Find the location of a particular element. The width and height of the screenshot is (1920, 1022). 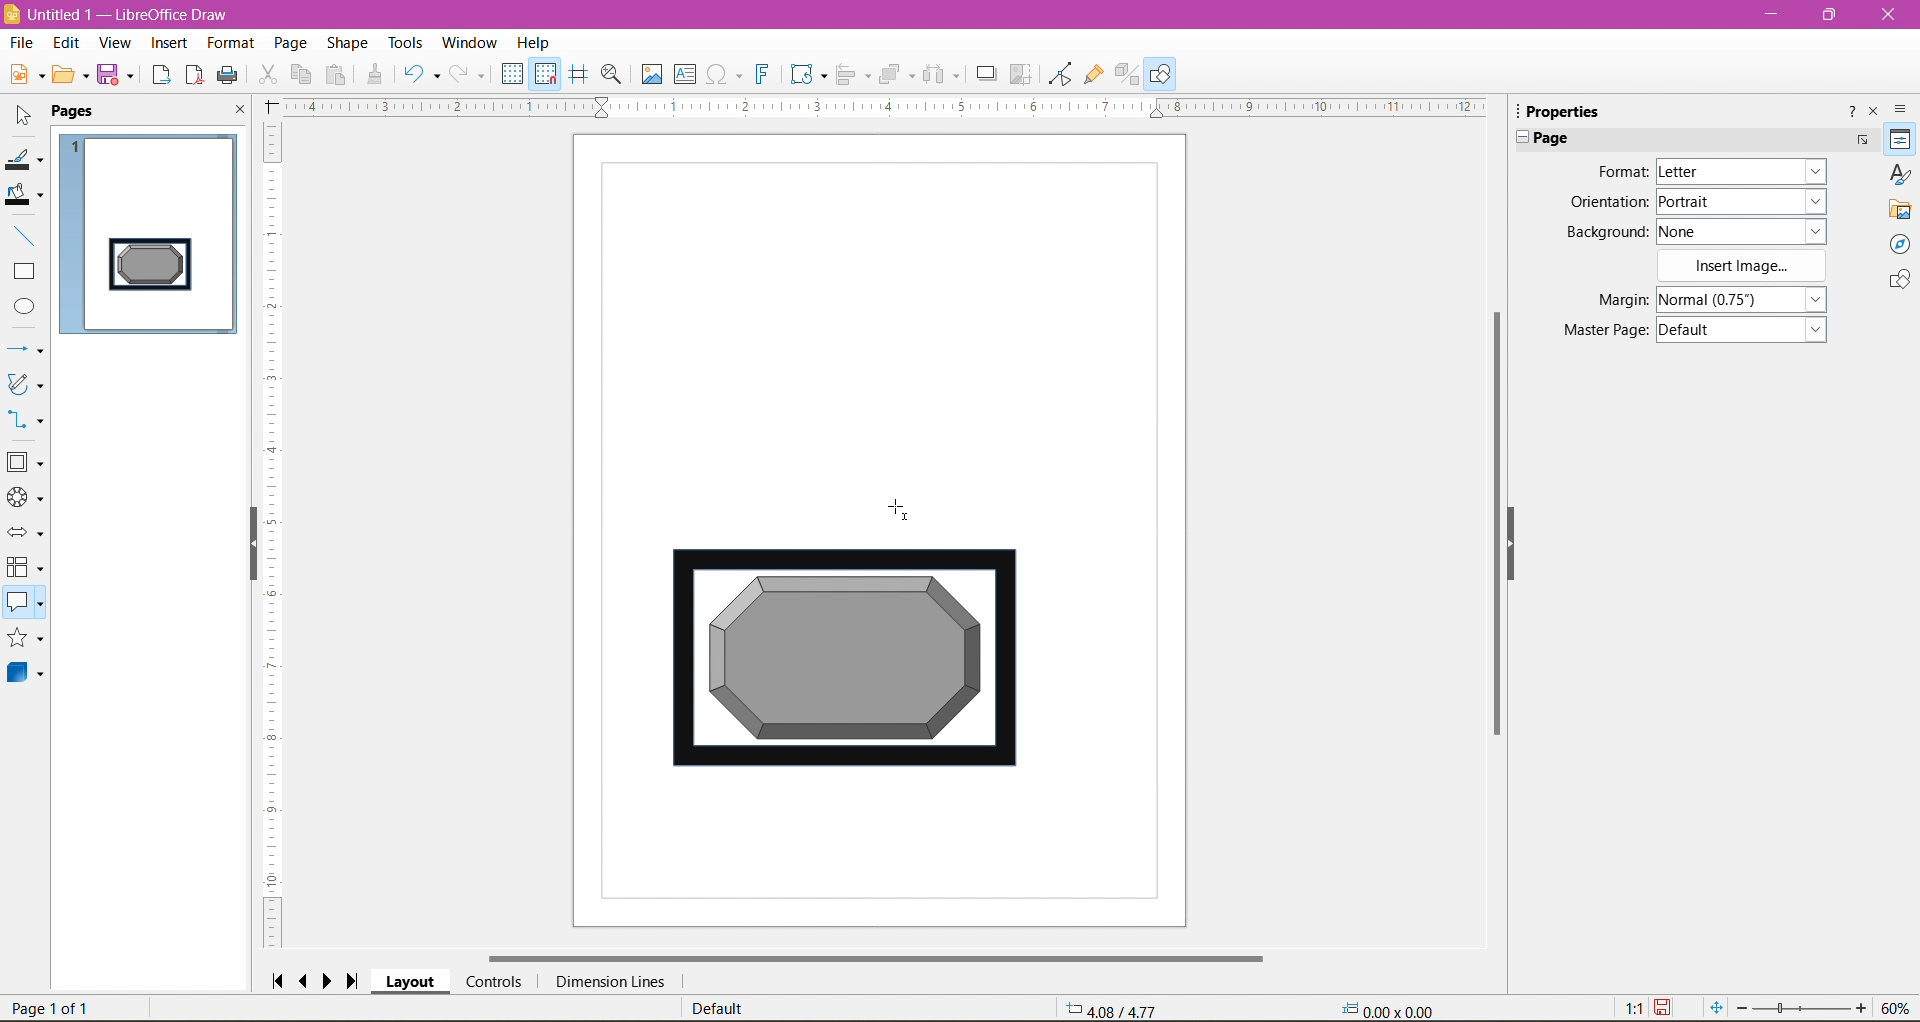

Curves and Polygons is located at coordinates (25, 385).